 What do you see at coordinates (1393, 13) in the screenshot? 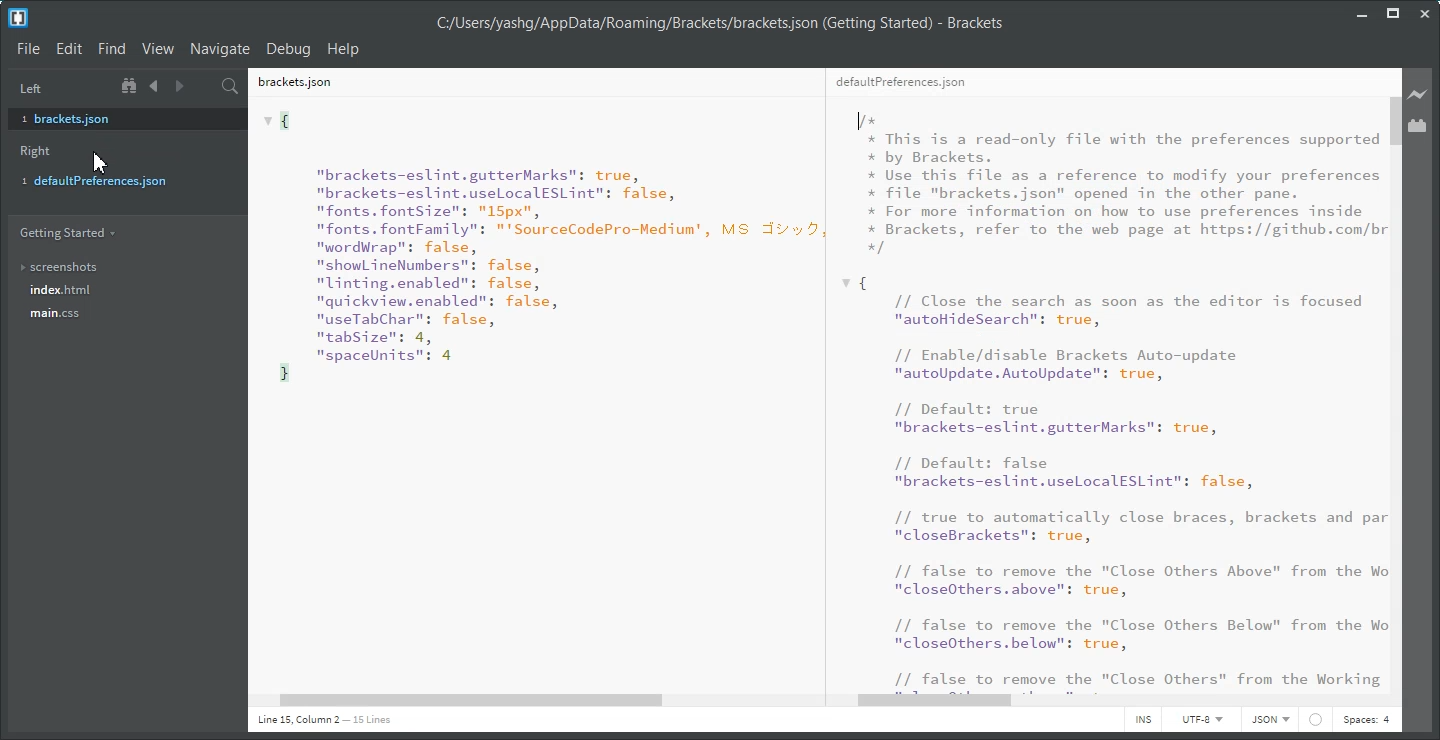
I see `Maximize` at bounding box center [1393, 13].